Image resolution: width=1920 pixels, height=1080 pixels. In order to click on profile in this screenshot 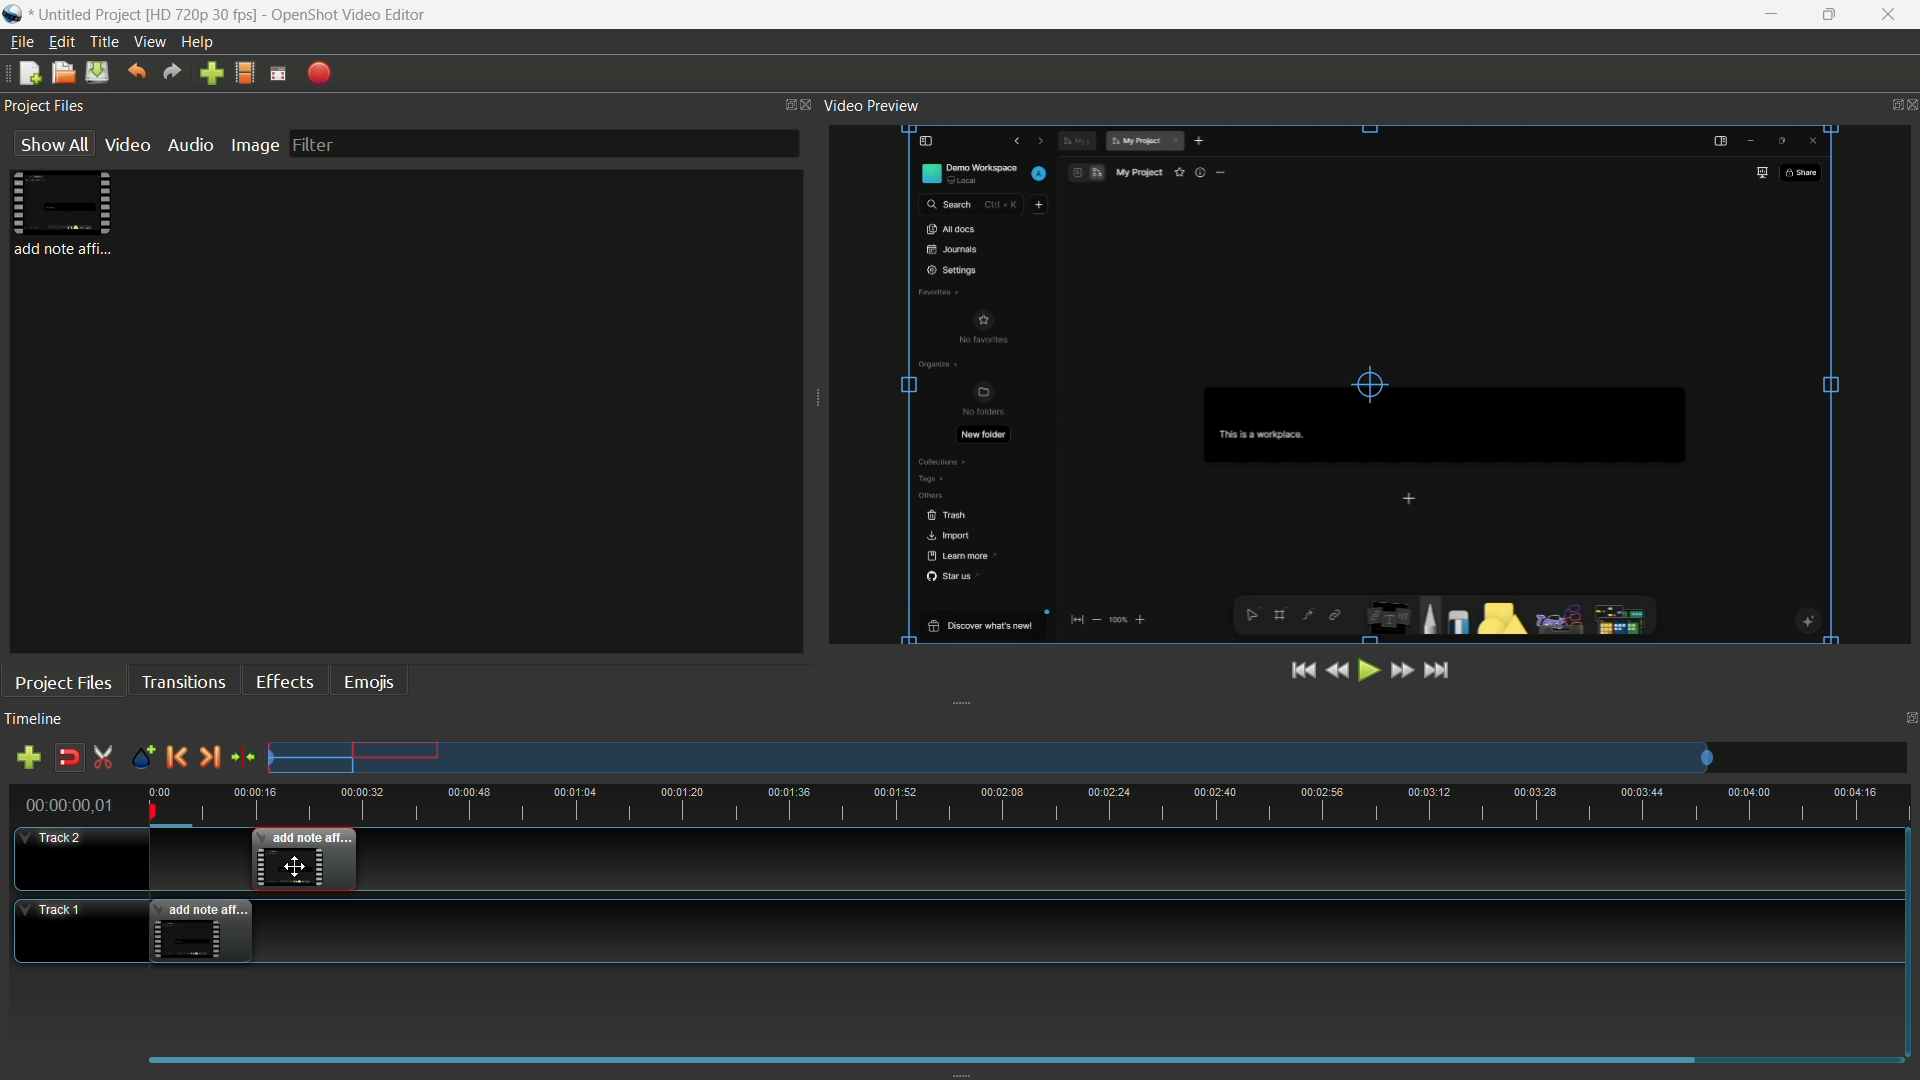, I will do `click(245, 74)`.